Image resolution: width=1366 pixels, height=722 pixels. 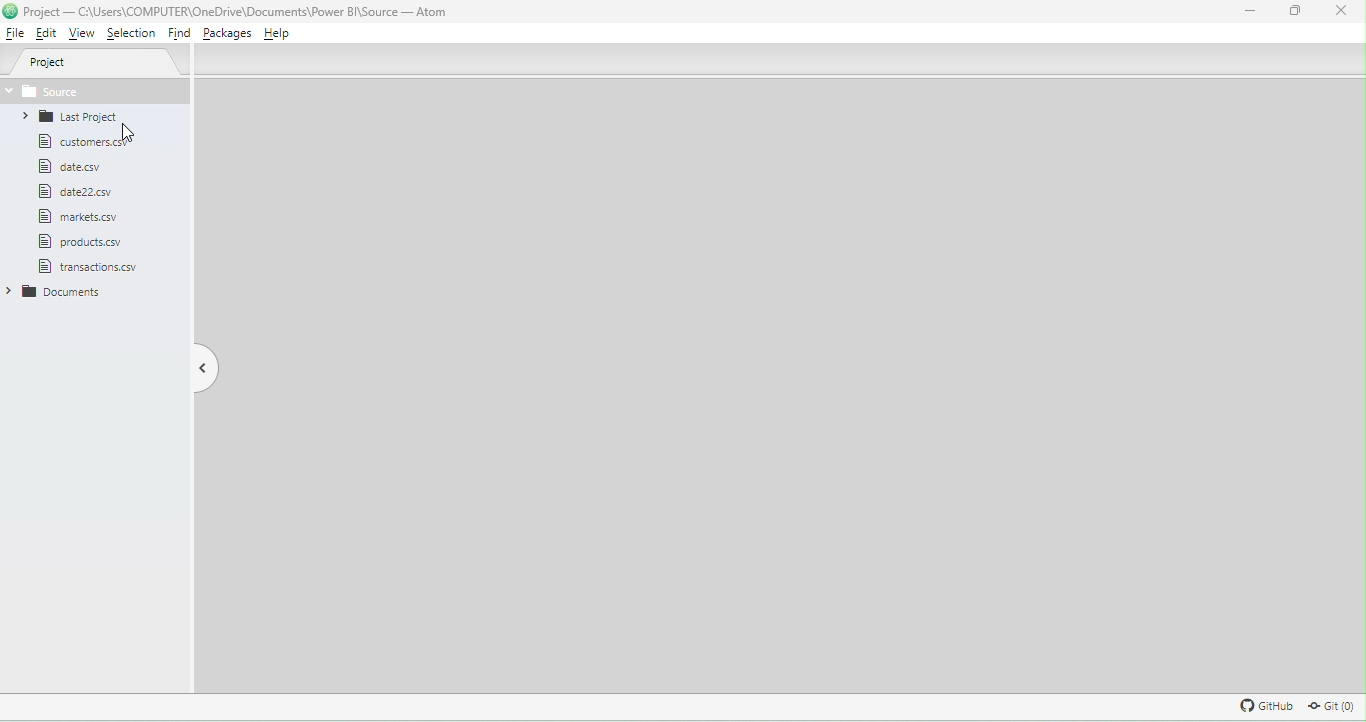 What do you see at coordinates (79, 145) in the screenshot?
I see `File` at bounding box center [79, 145].